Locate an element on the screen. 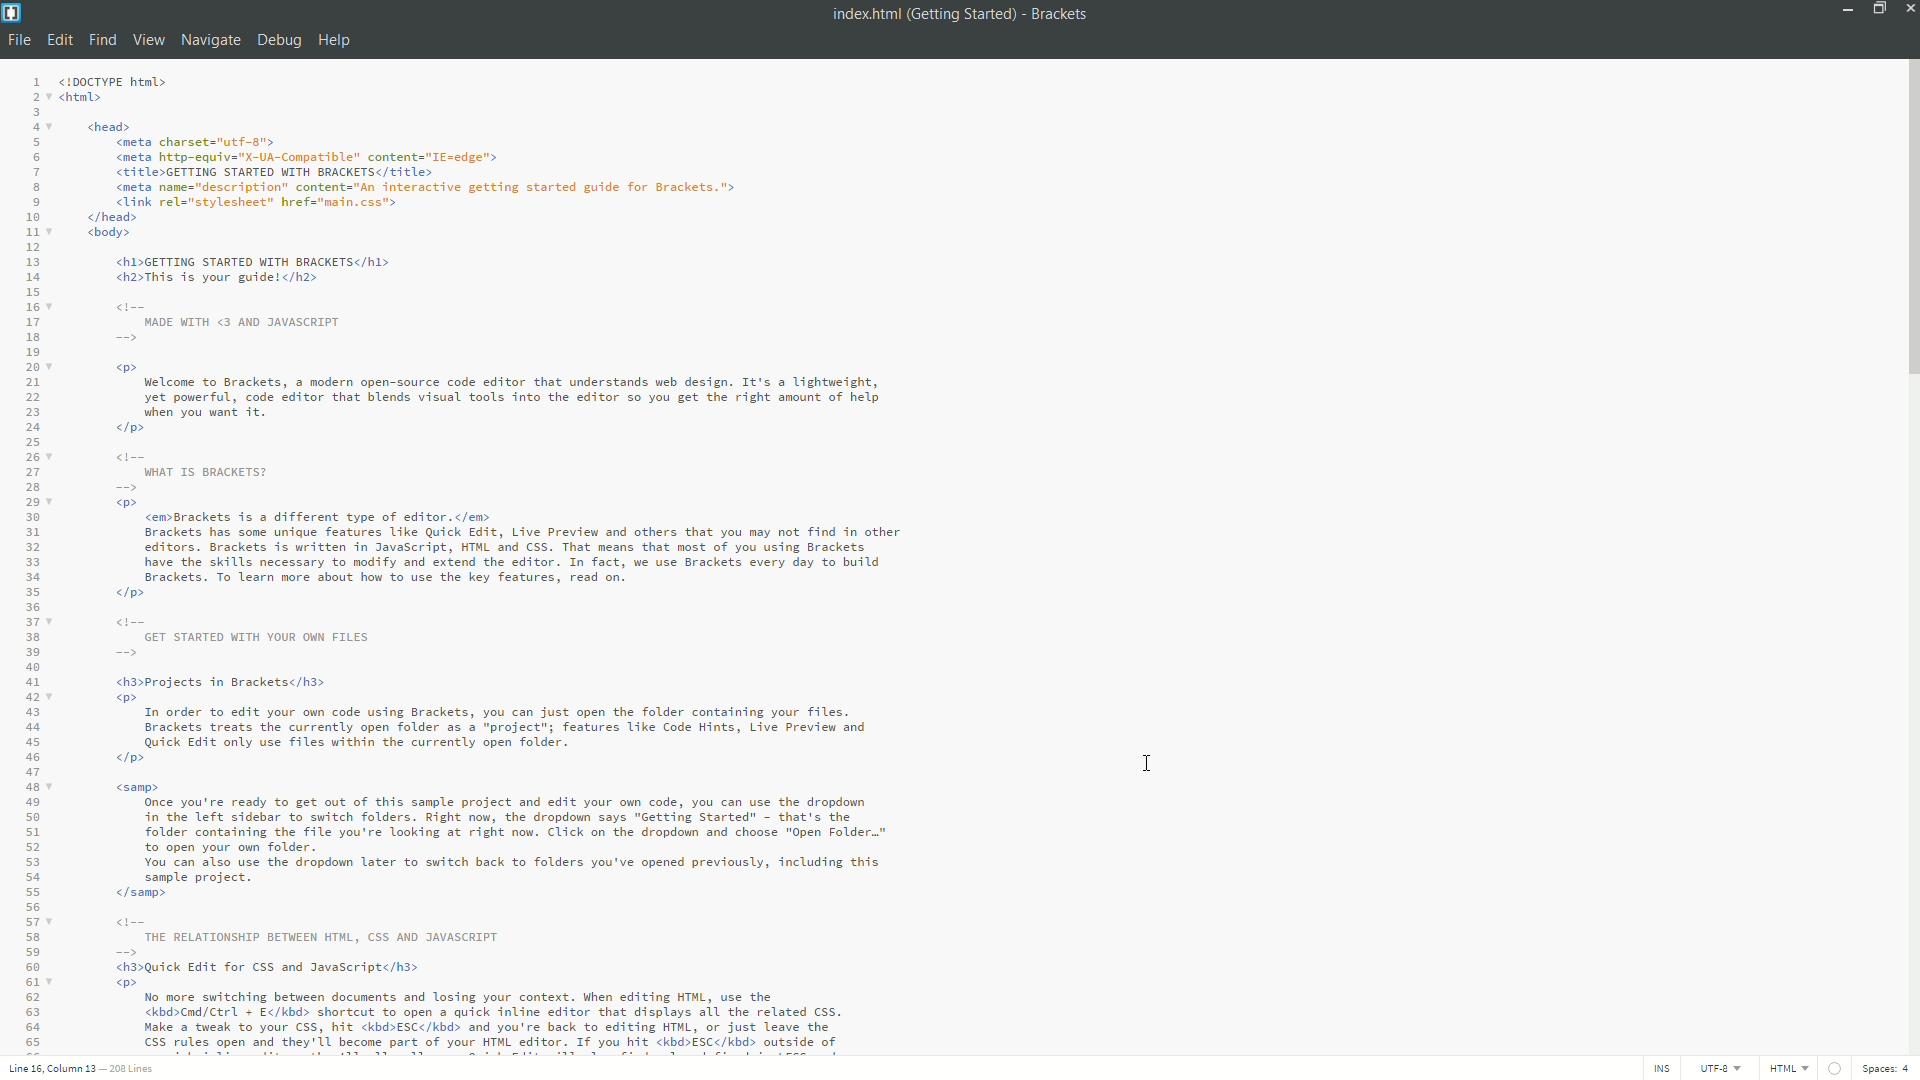  line numbers is located at coordinates (29, 564).